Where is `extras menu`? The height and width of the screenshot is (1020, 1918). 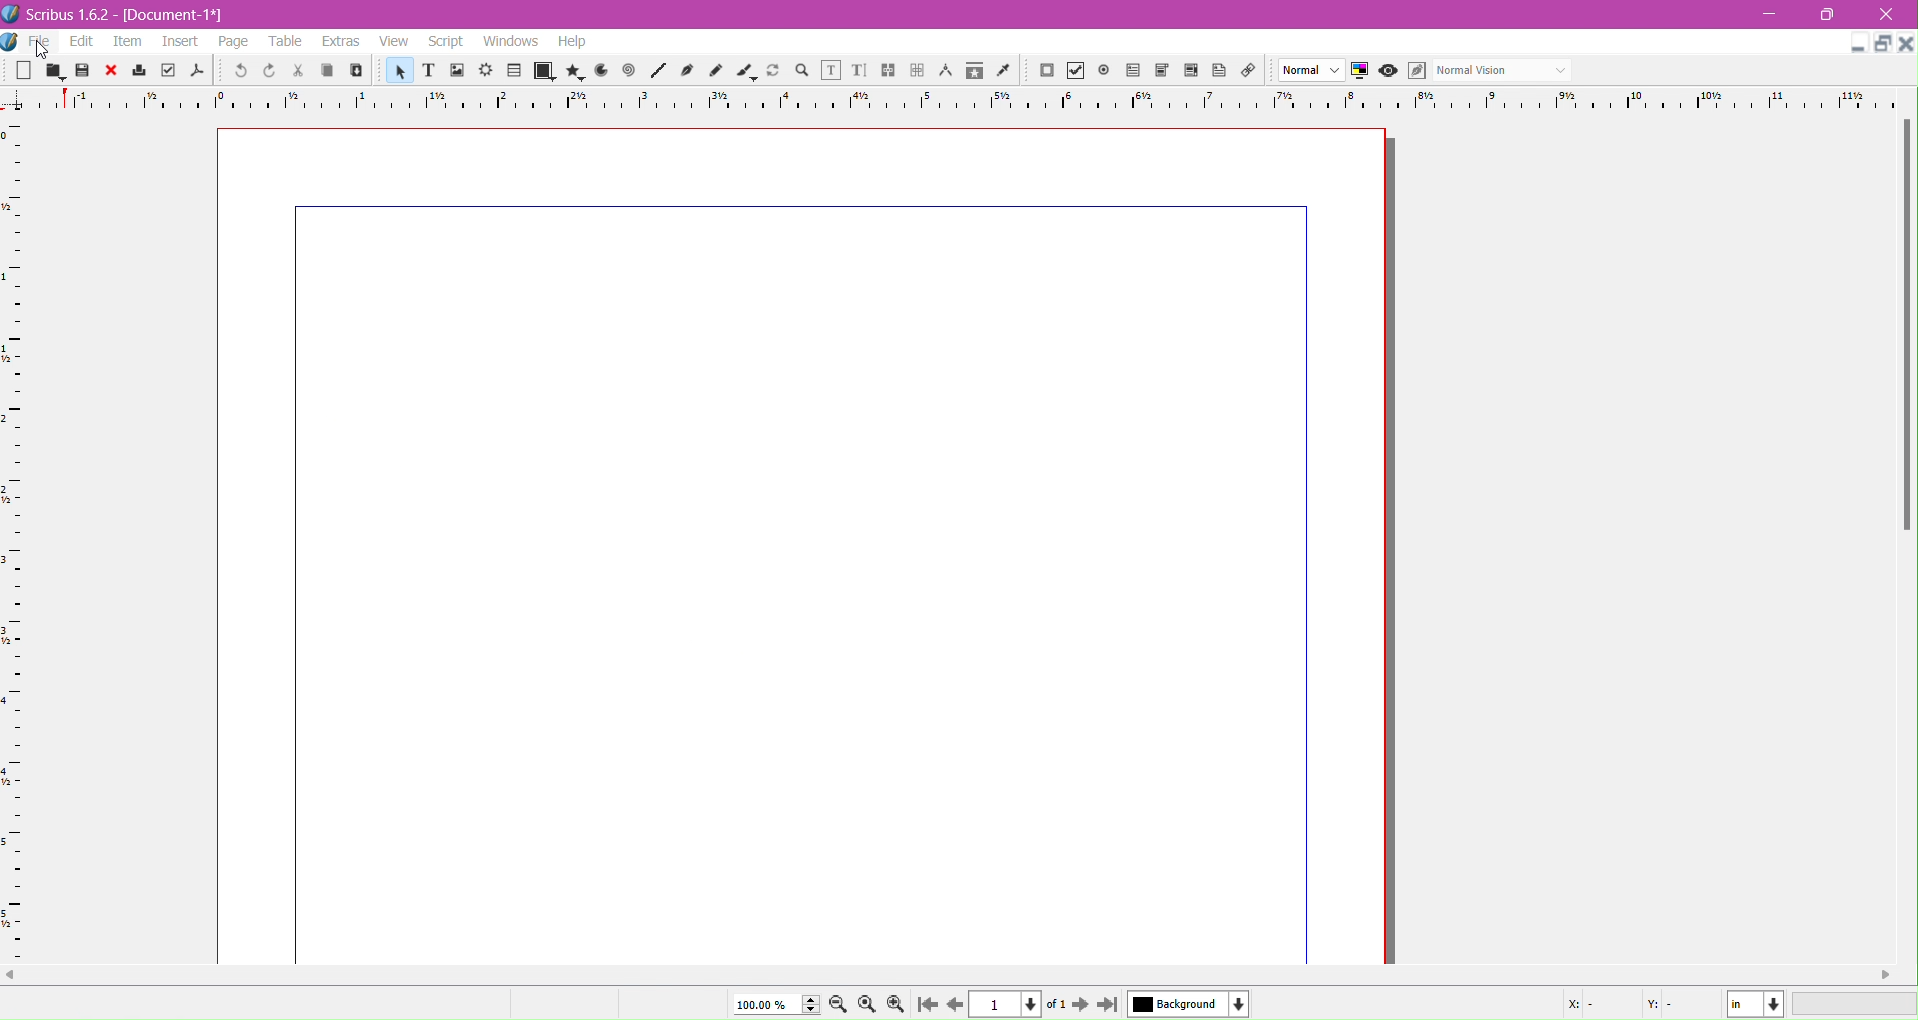
extras menu is located at coordinates (342, 42).